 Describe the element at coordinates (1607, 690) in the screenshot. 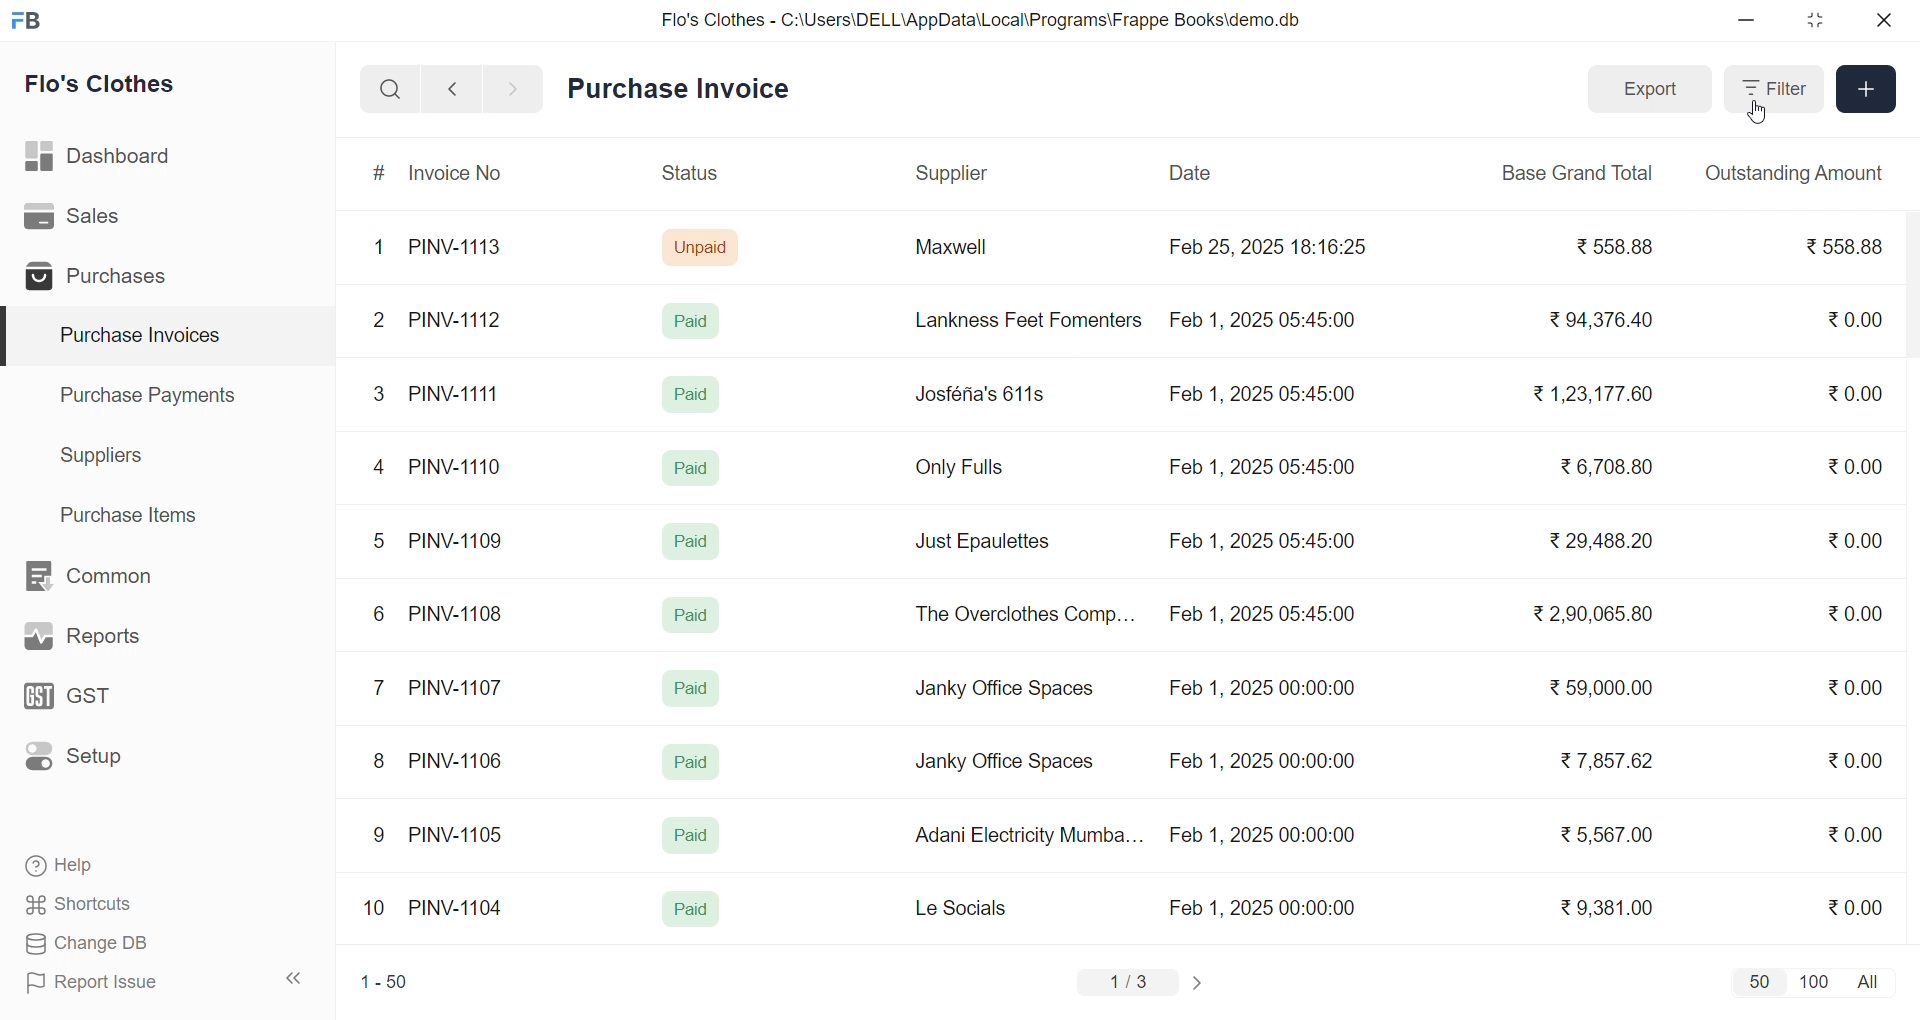

I see `₹ 59,000.00` at that location.